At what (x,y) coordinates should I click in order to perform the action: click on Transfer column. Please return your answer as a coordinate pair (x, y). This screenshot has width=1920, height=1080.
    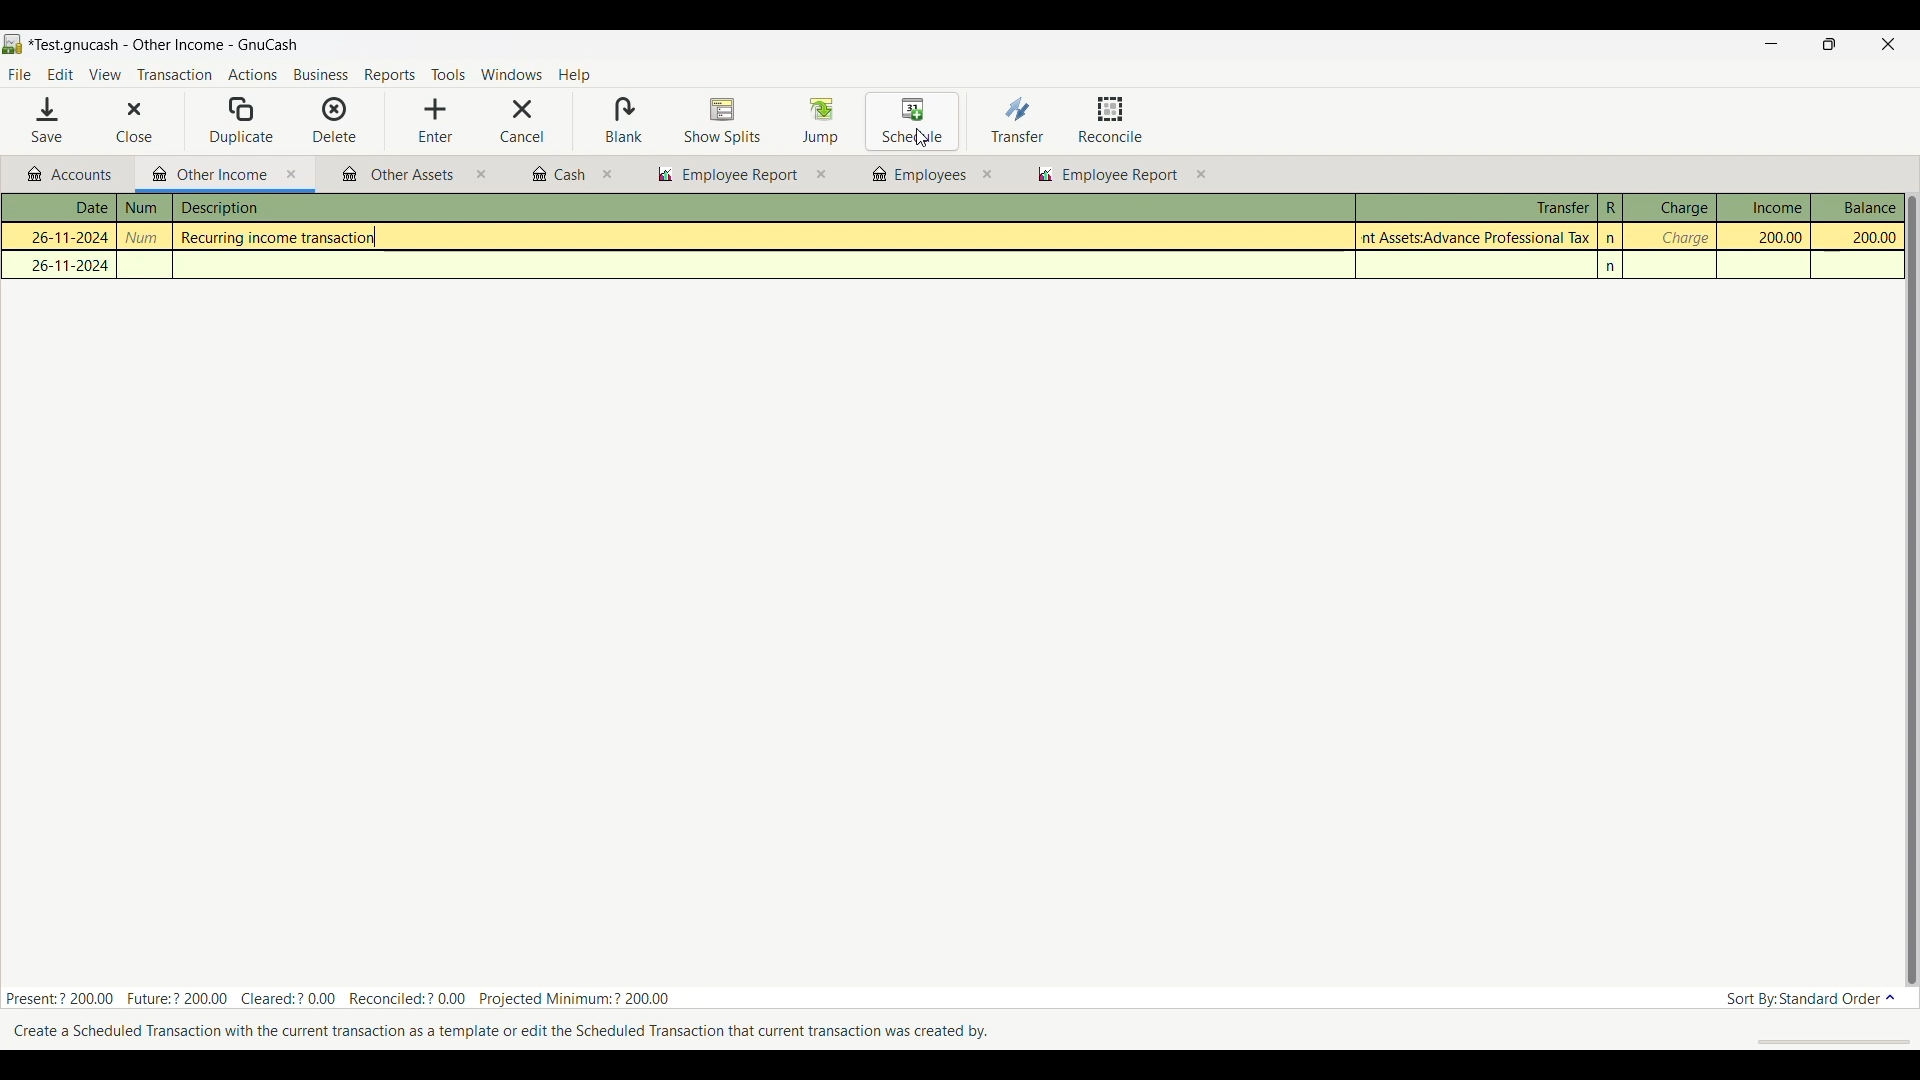
    Looking at the image, I should click on (1475, 205).